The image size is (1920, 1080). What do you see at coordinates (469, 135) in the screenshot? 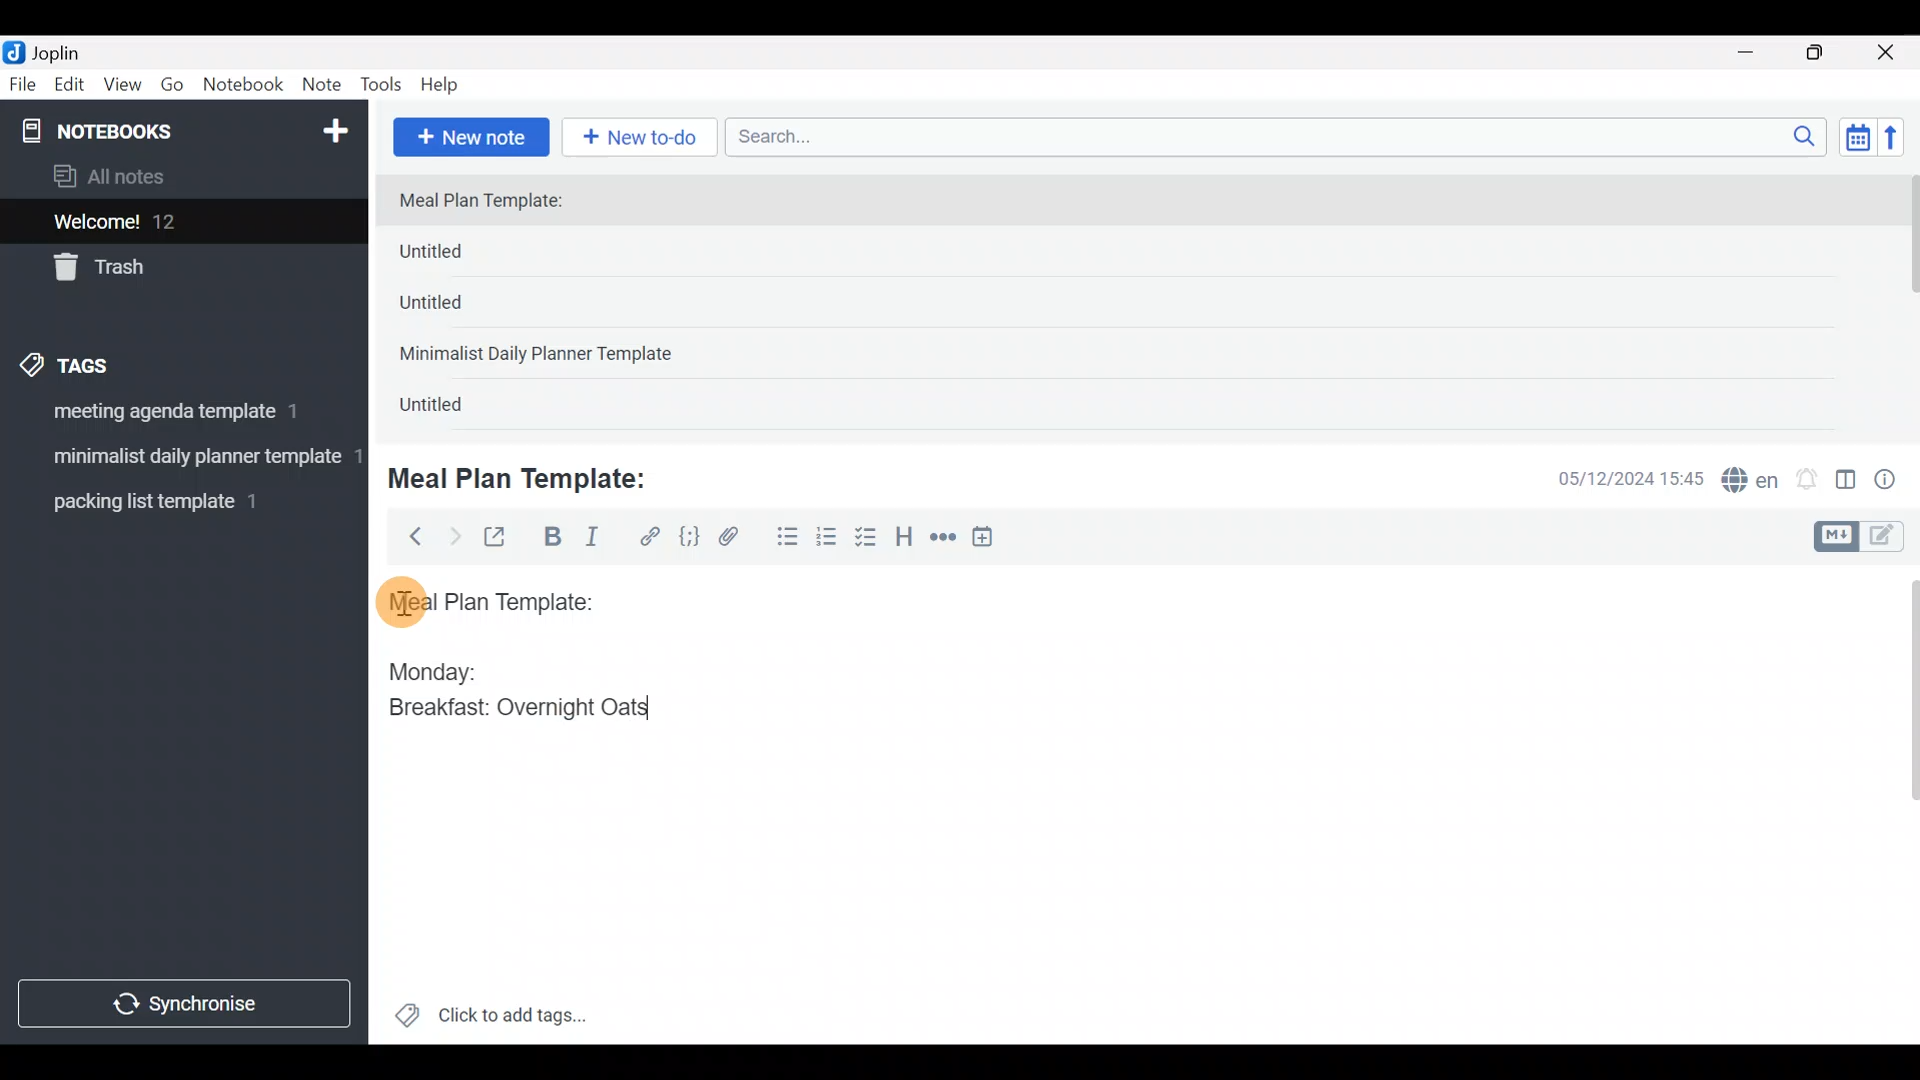
I see `New note` at bounding box center [469, 135].